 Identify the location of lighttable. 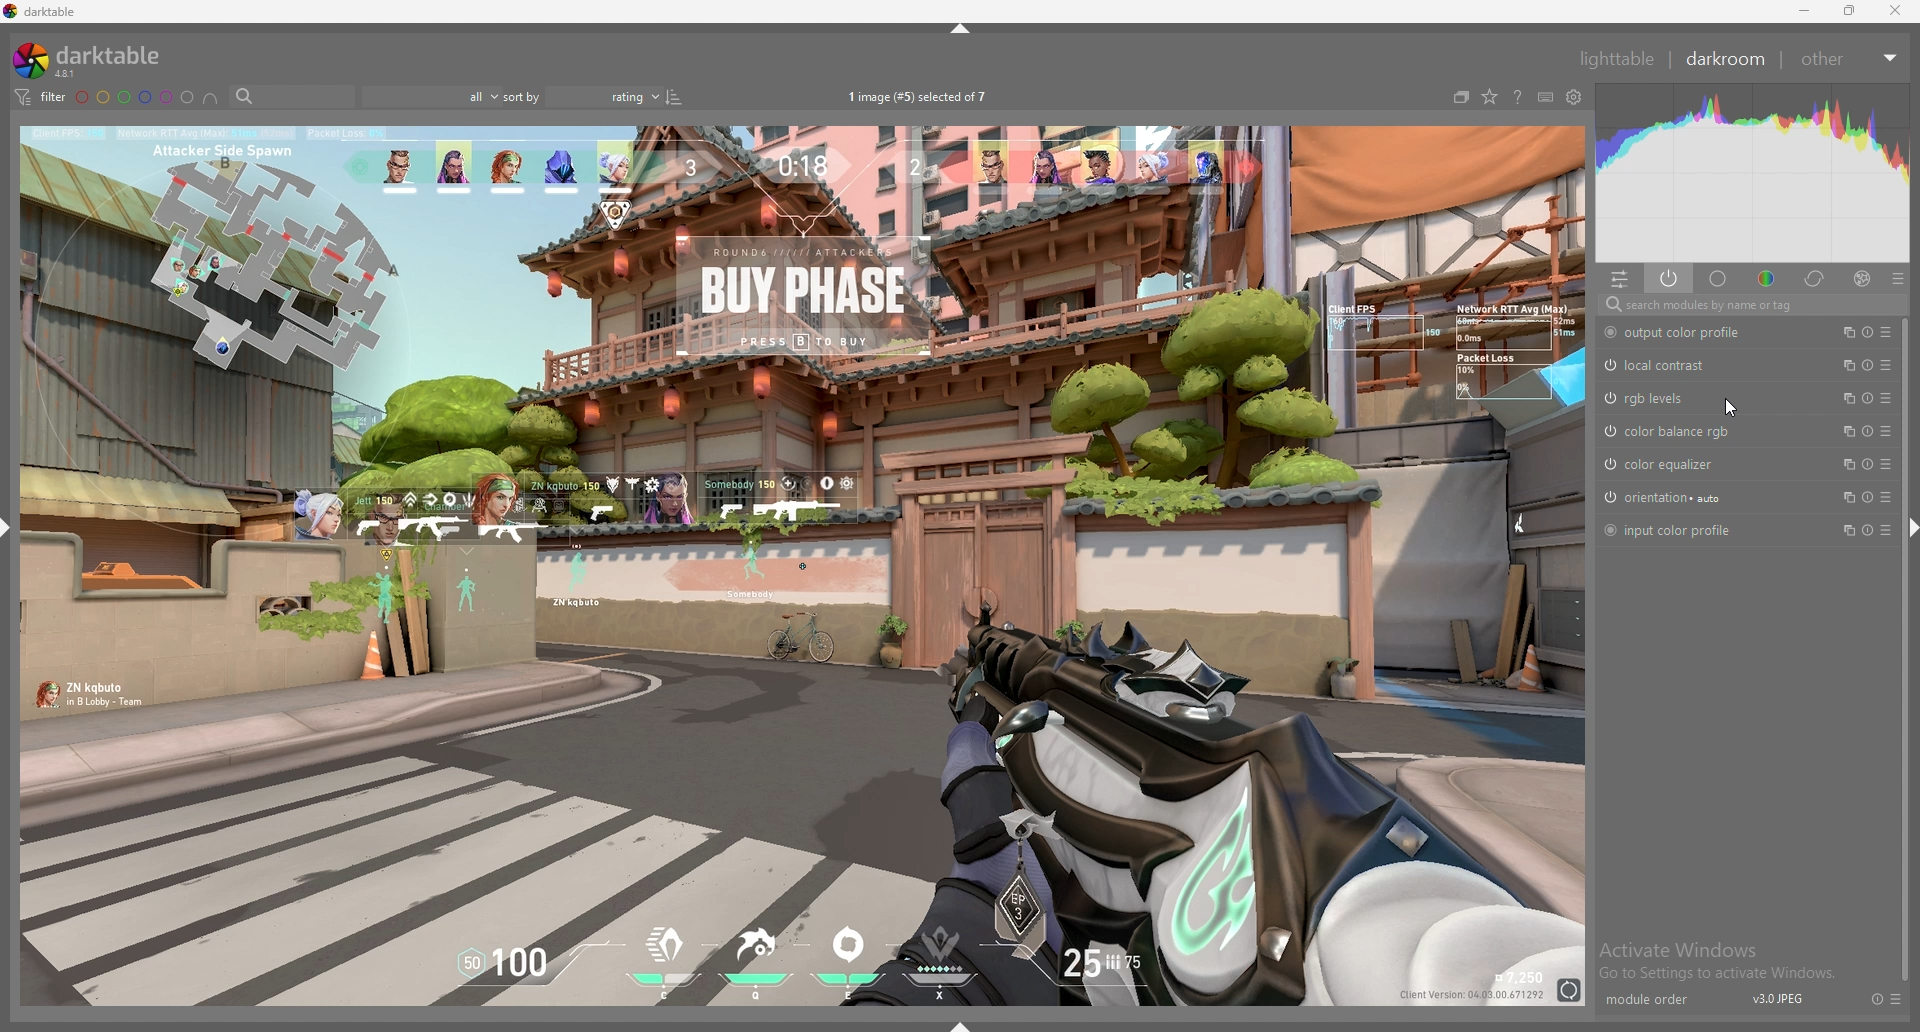
(1617, 58).